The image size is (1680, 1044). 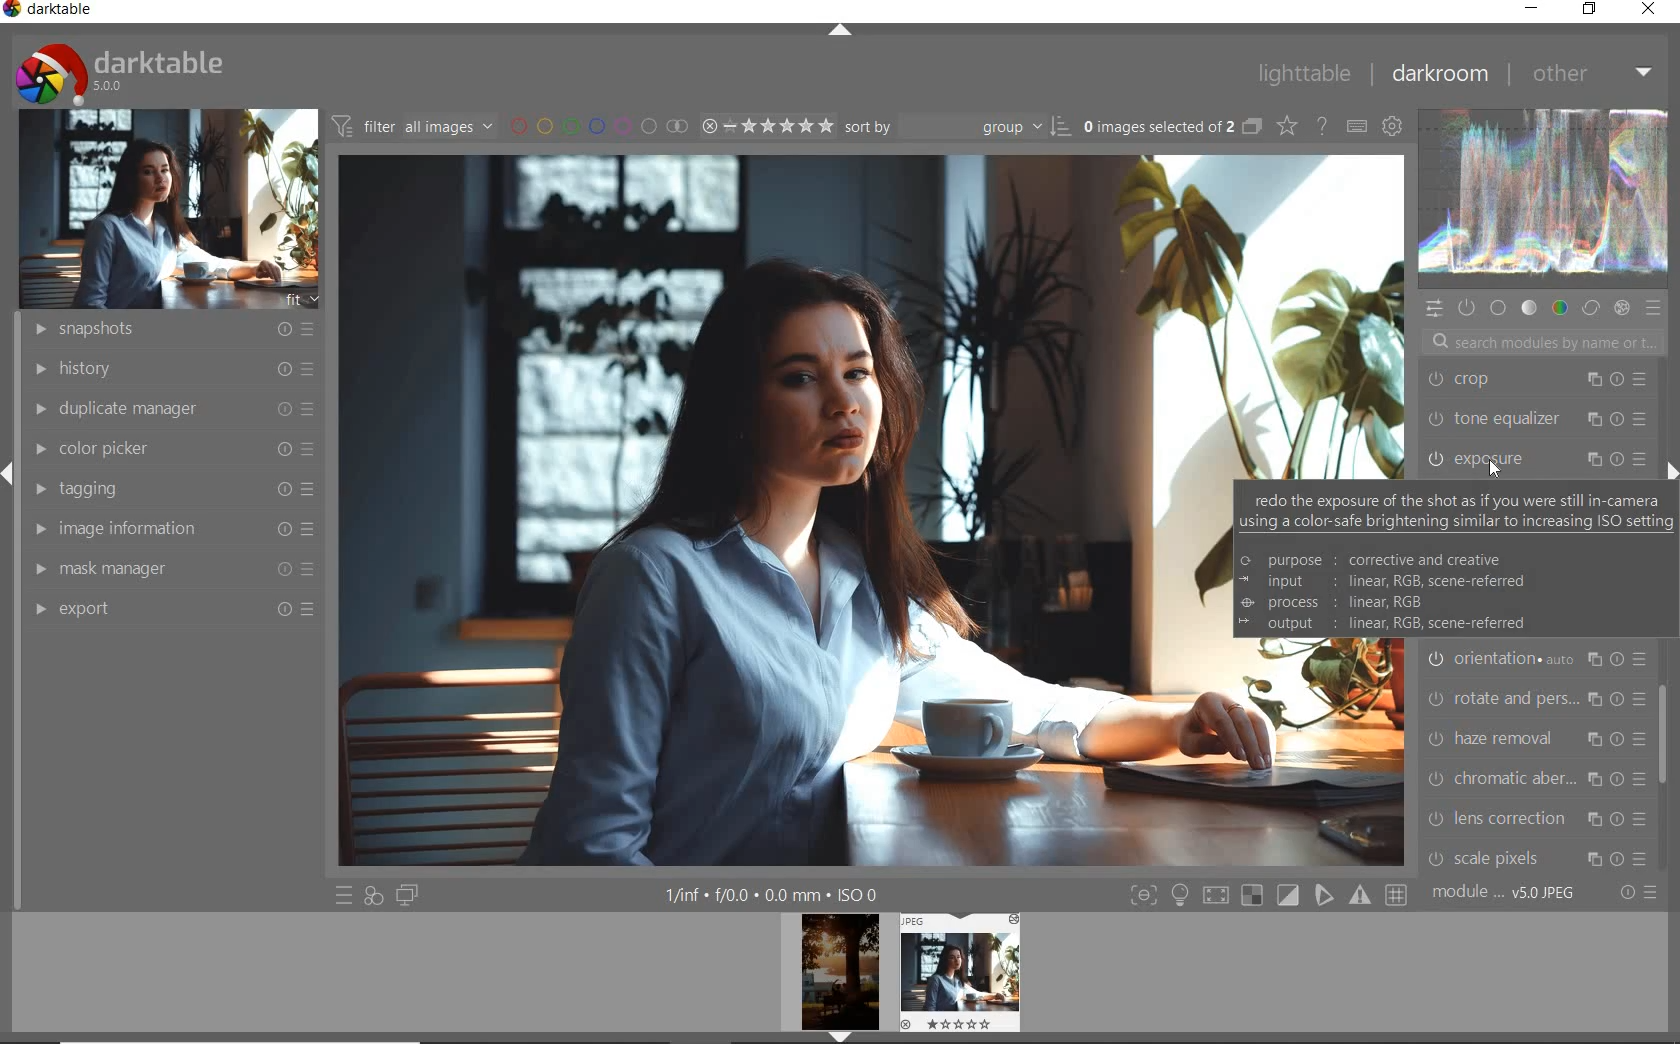 I want to click on IMAGE PREVIEW, so click(x=958, y=972).